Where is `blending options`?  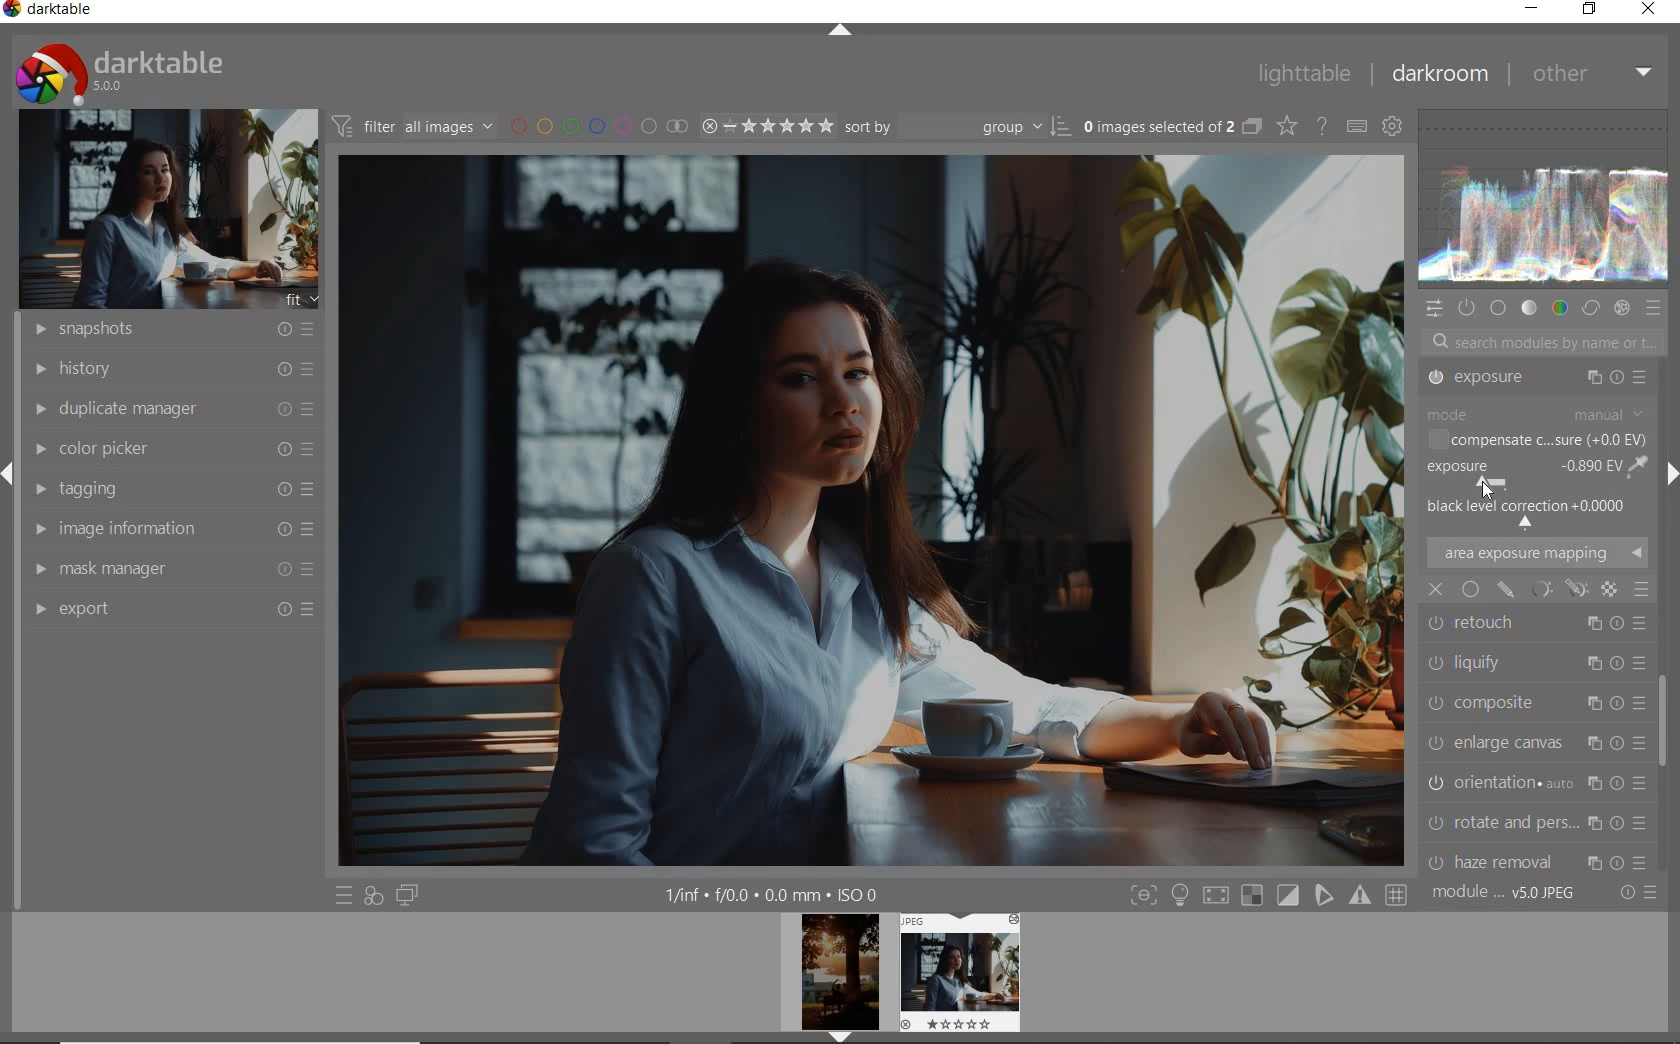
blending options is located at coordinates (1642, 590).